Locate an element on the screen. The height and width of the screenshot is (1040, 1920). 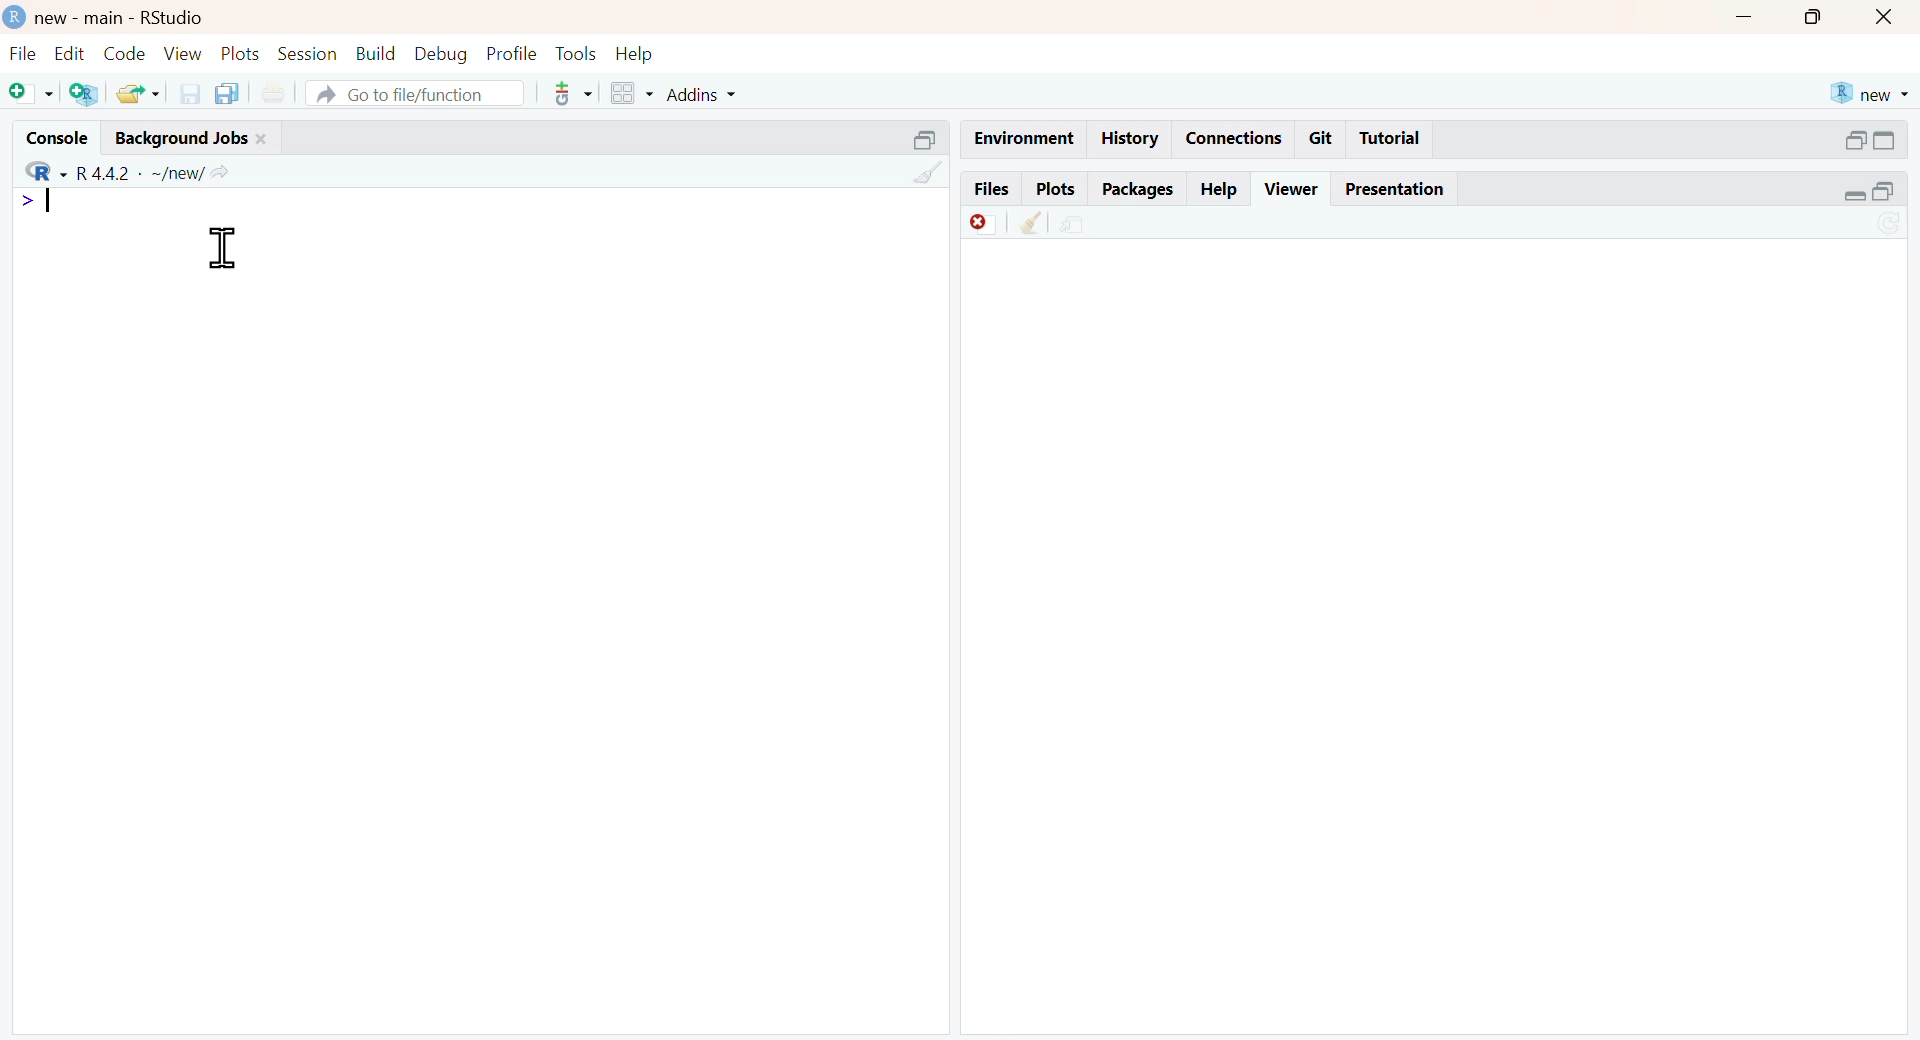
view is located at coordinates (183, 55).